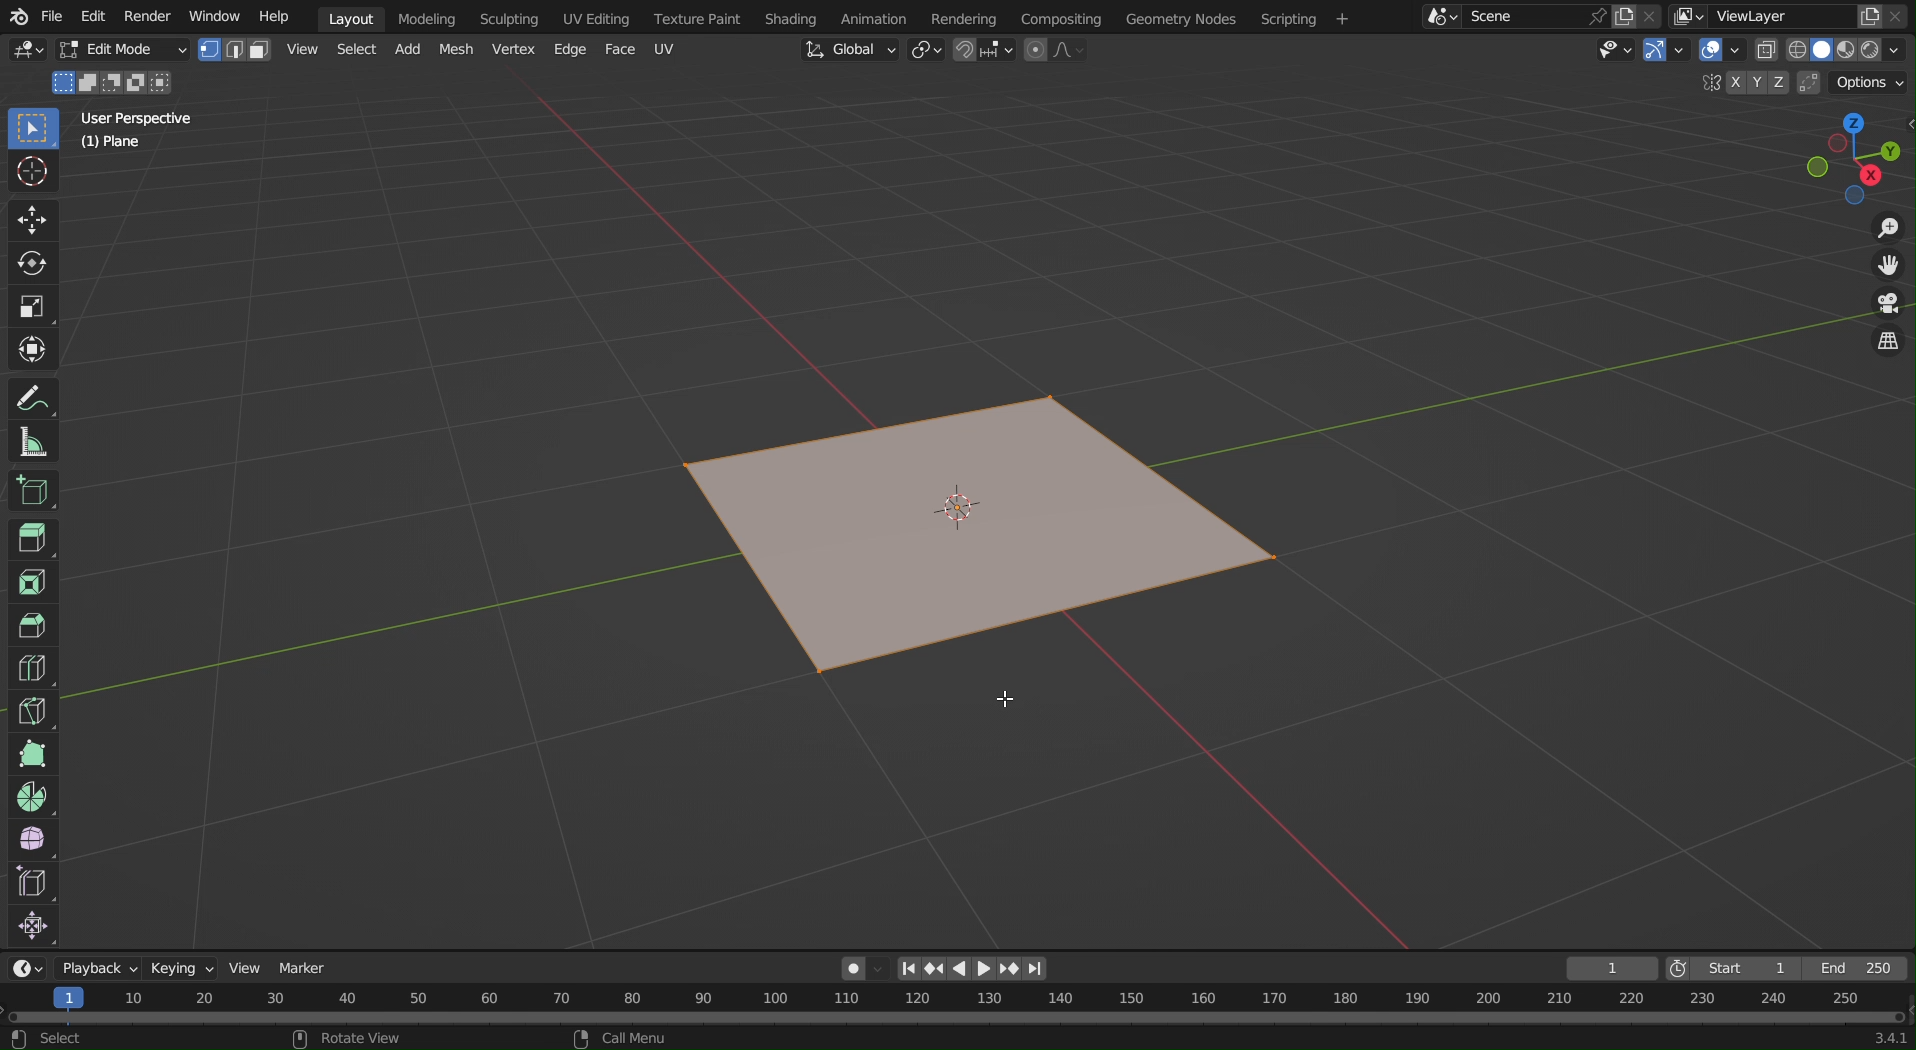 The image size is (1916, 1050). I want to click on Select Box, so click(32, 130).